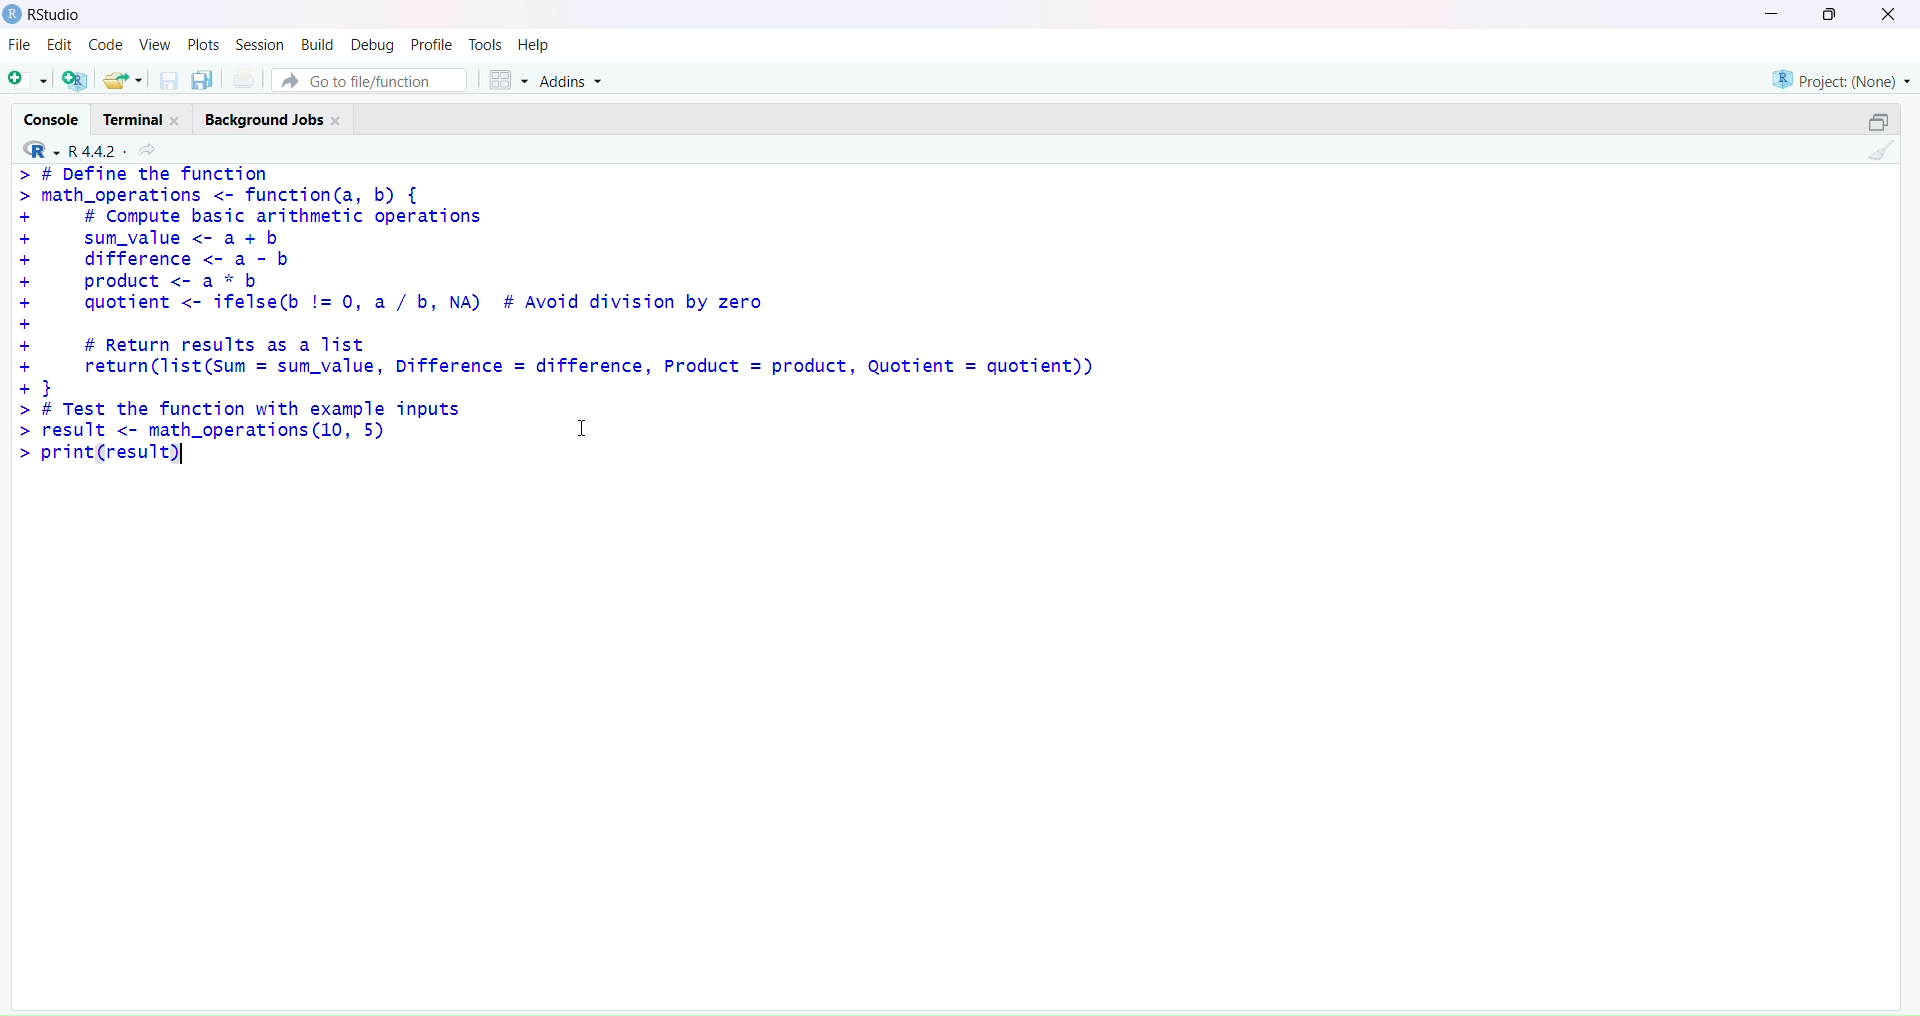 The height and width of the screenshot is (1016, 1920). I want to click on Workspace panes, so click(505, 79).